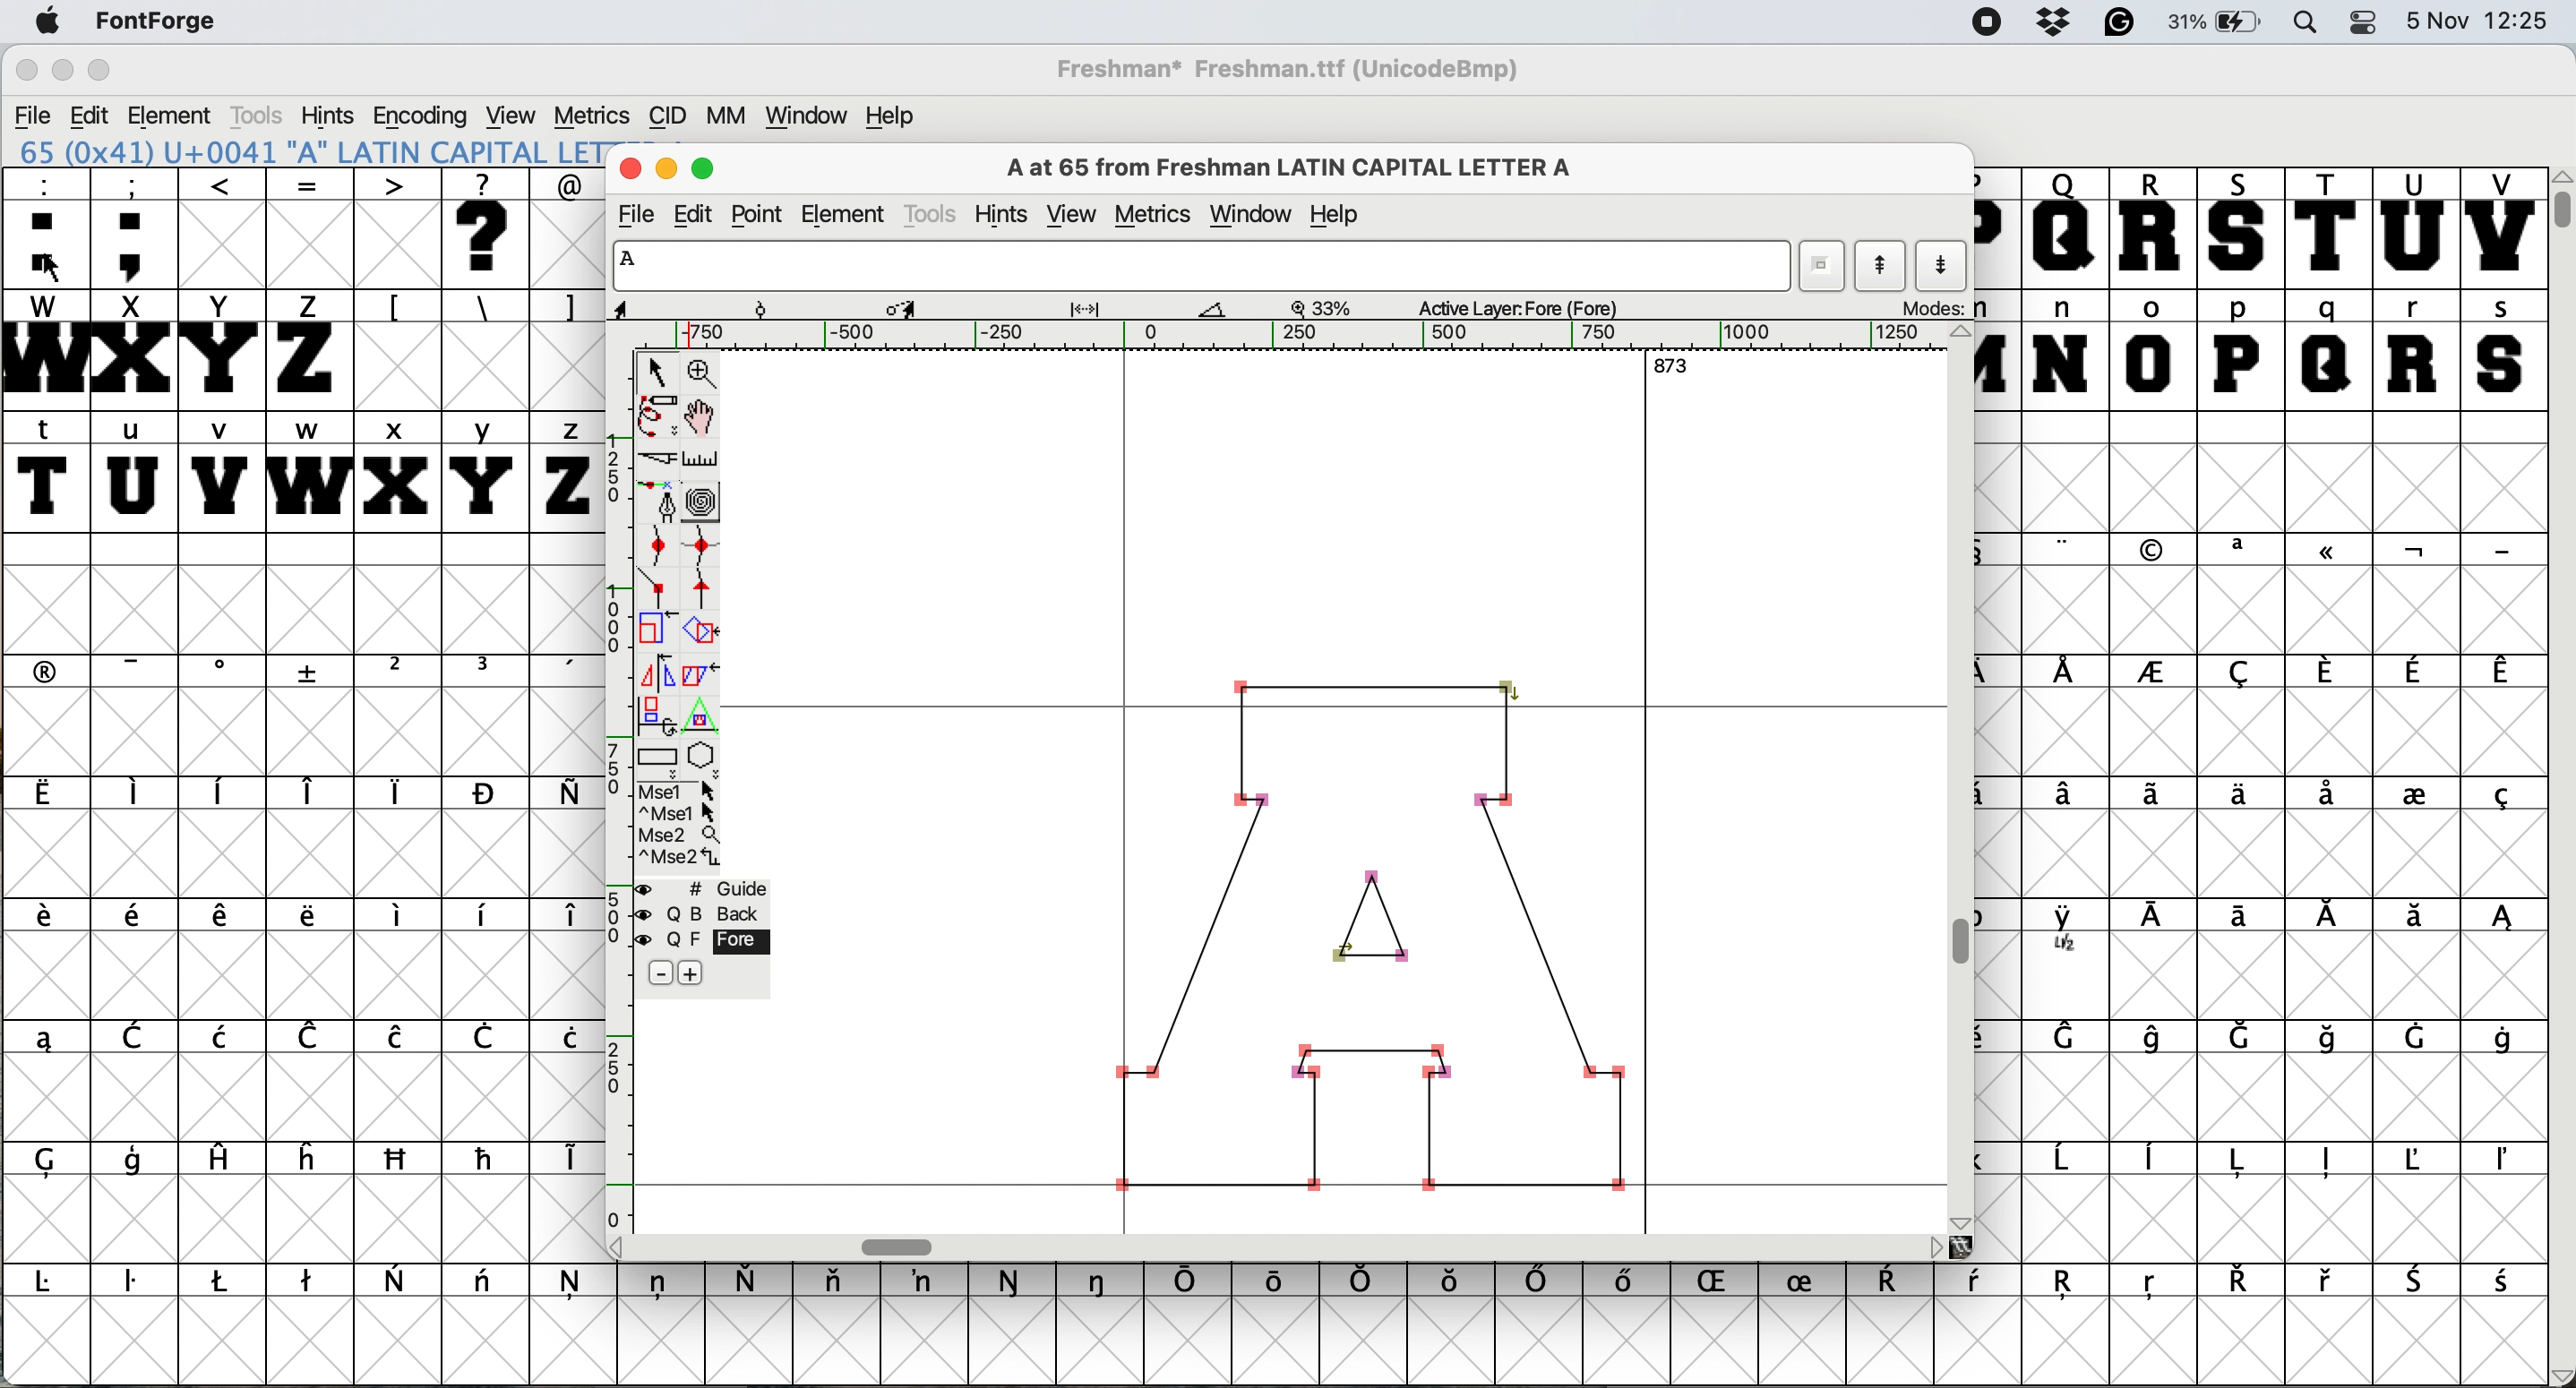 Image resolution: width=2576 pixels, height=1388 pixels. What do you see at coordinates (2502, 674) in the screenshot?
I see `symbol` at bounding box center [2502, 674].